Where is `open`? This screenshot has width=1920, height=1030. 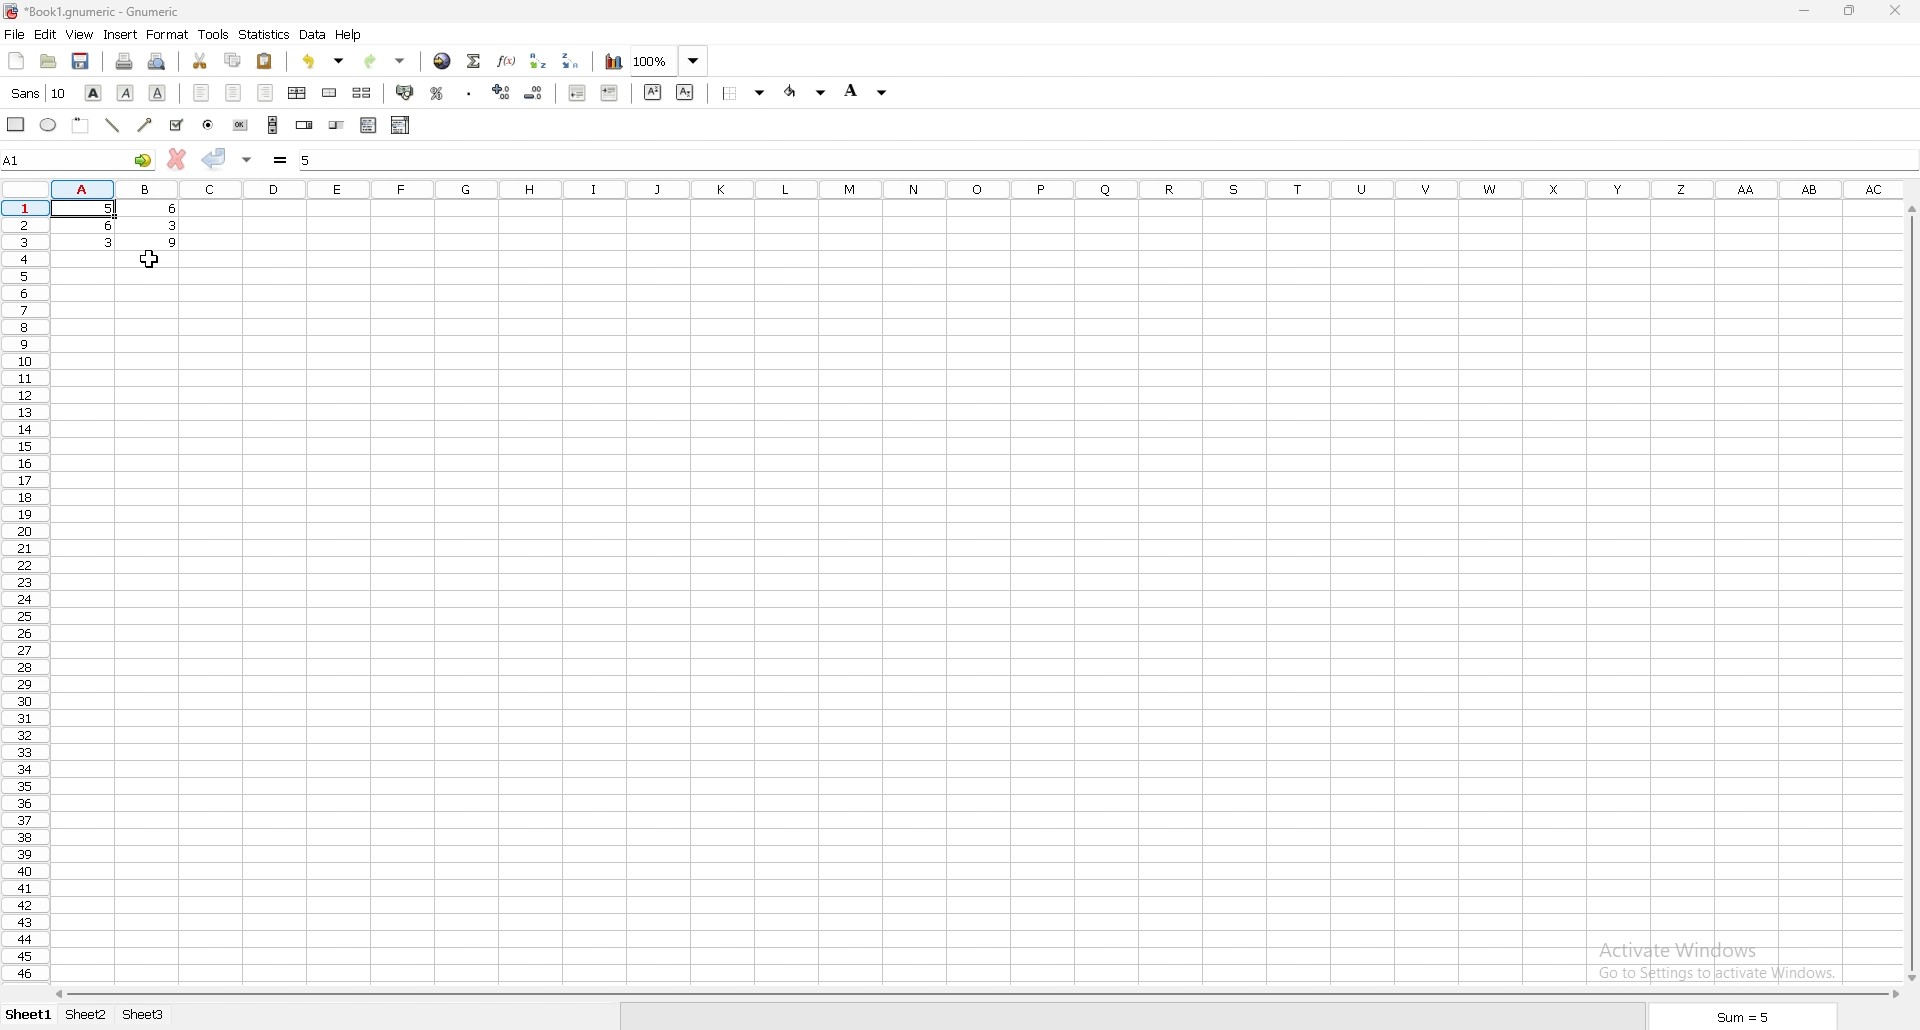
open is located at coordinates (48, 62).